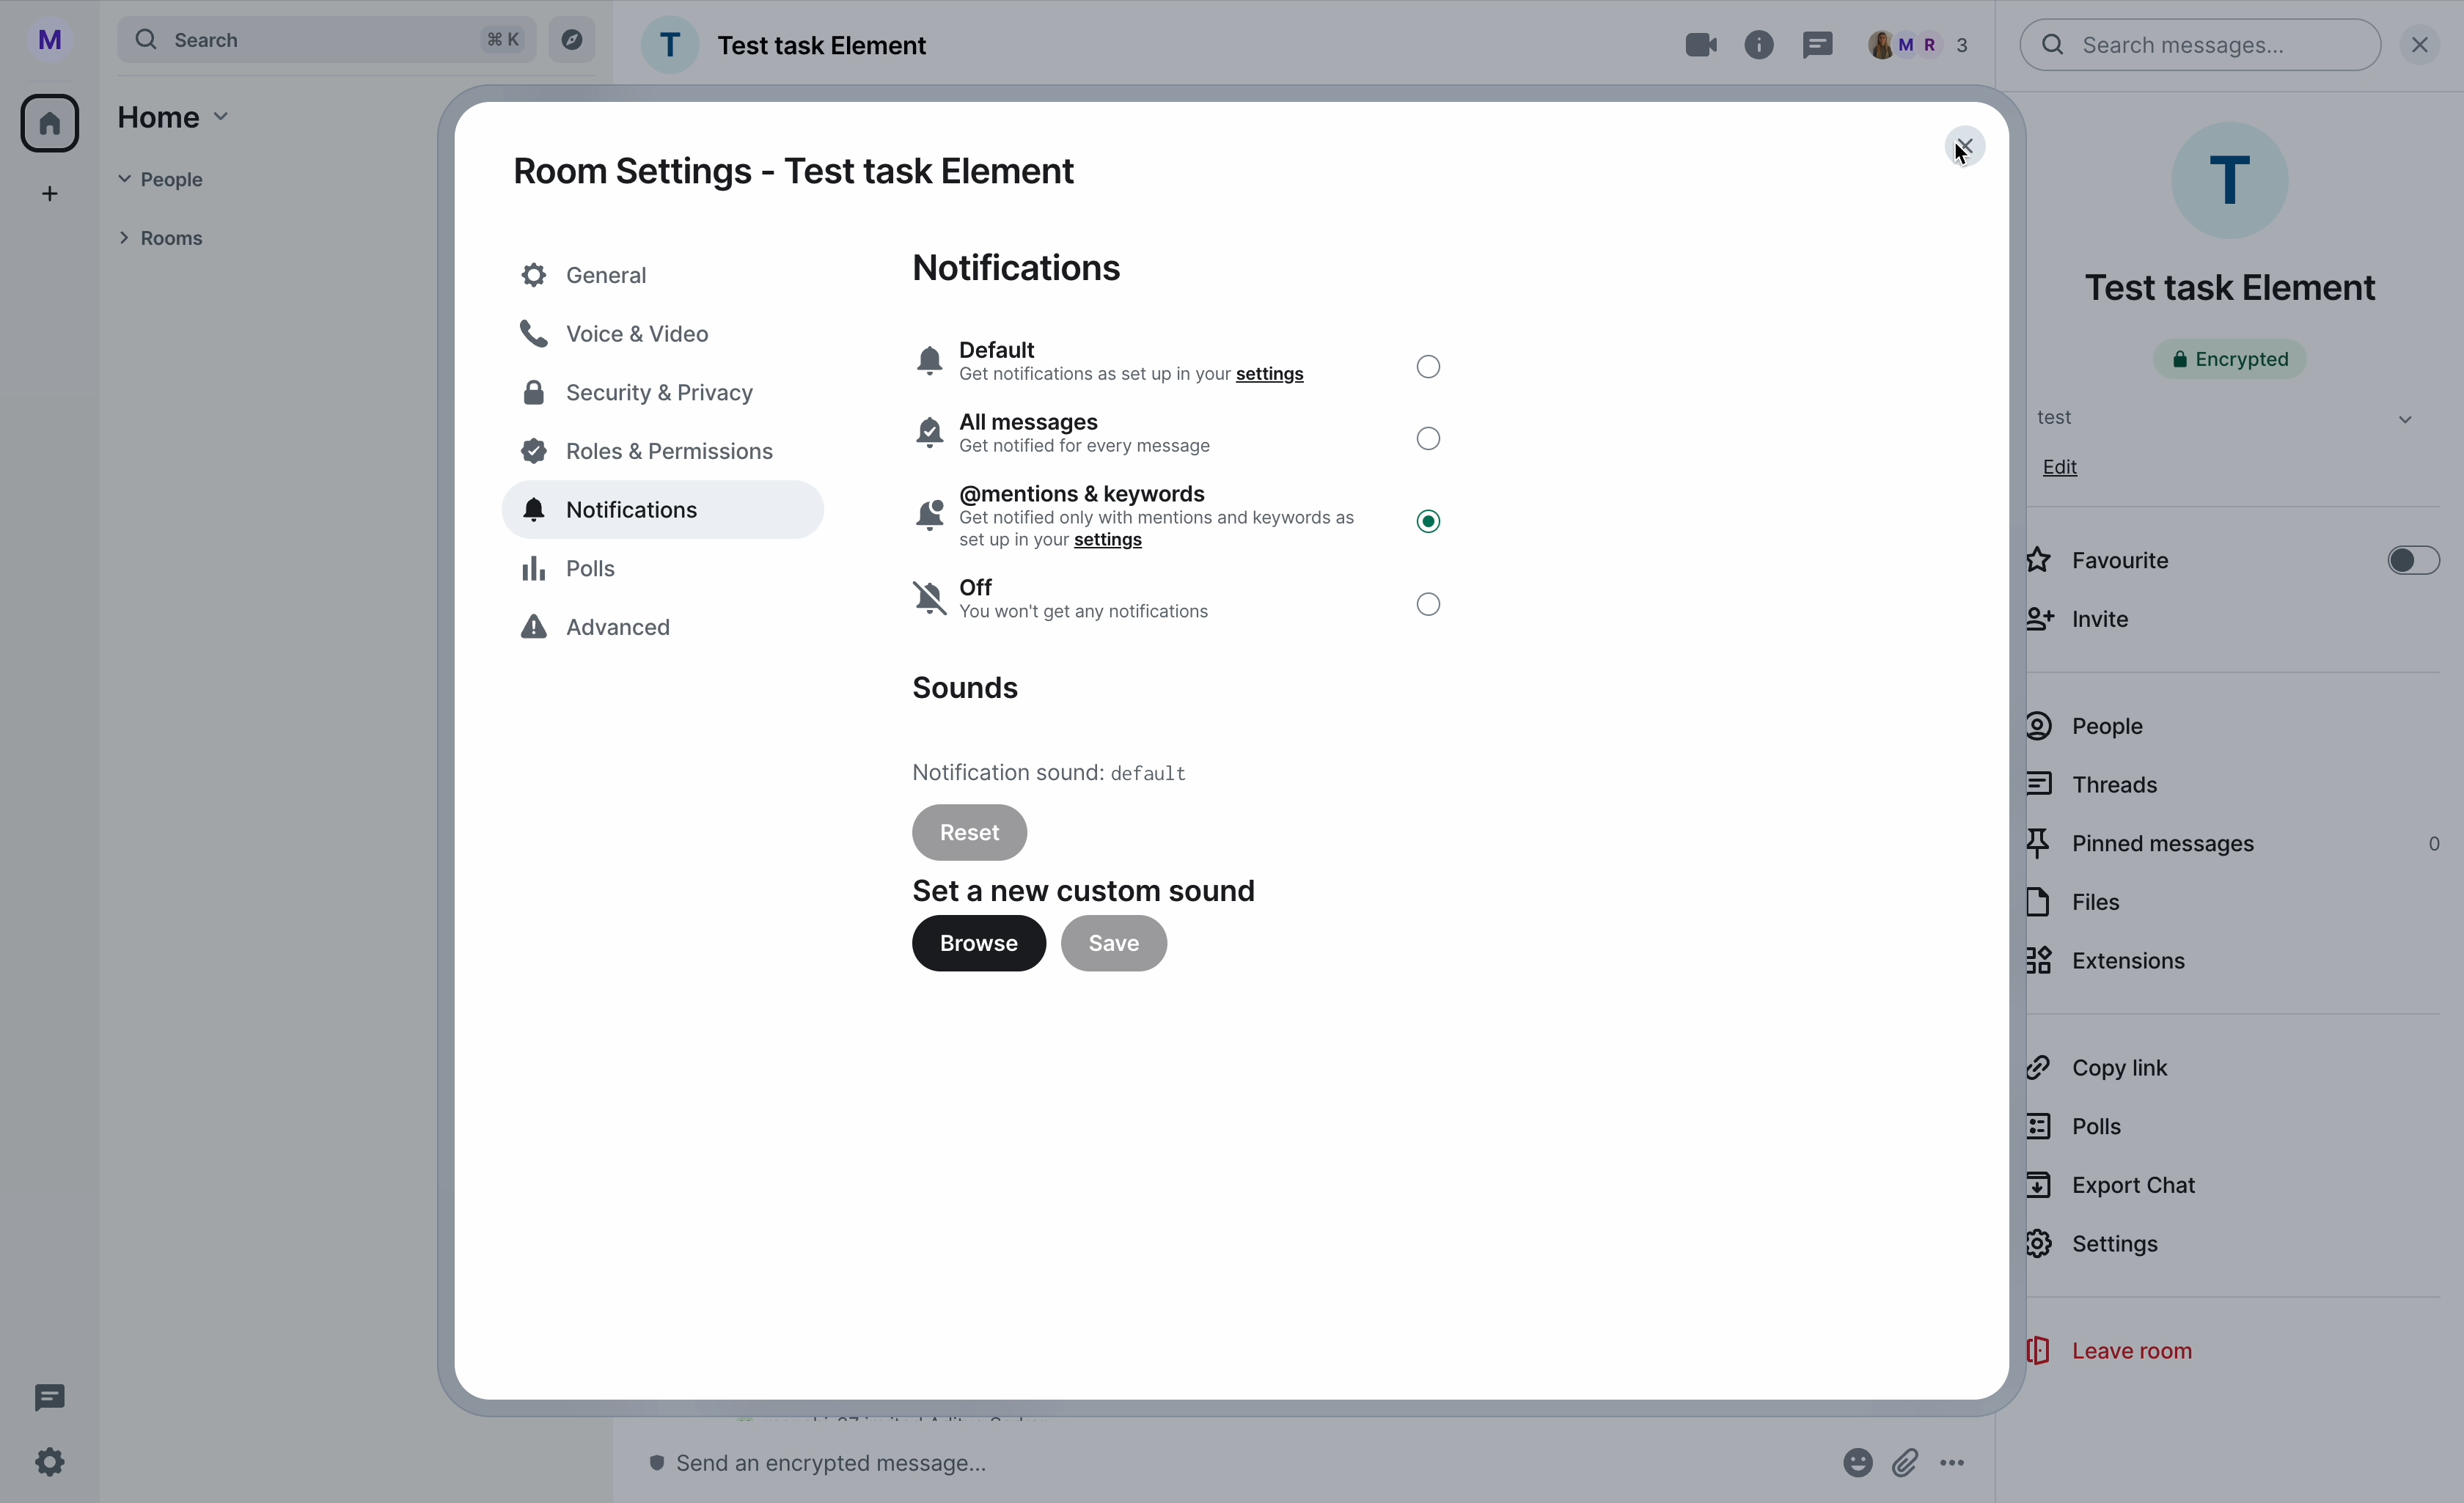 The height and width of the screenshot is (1503, 2464). I want to click on name group, so click(790, 45).